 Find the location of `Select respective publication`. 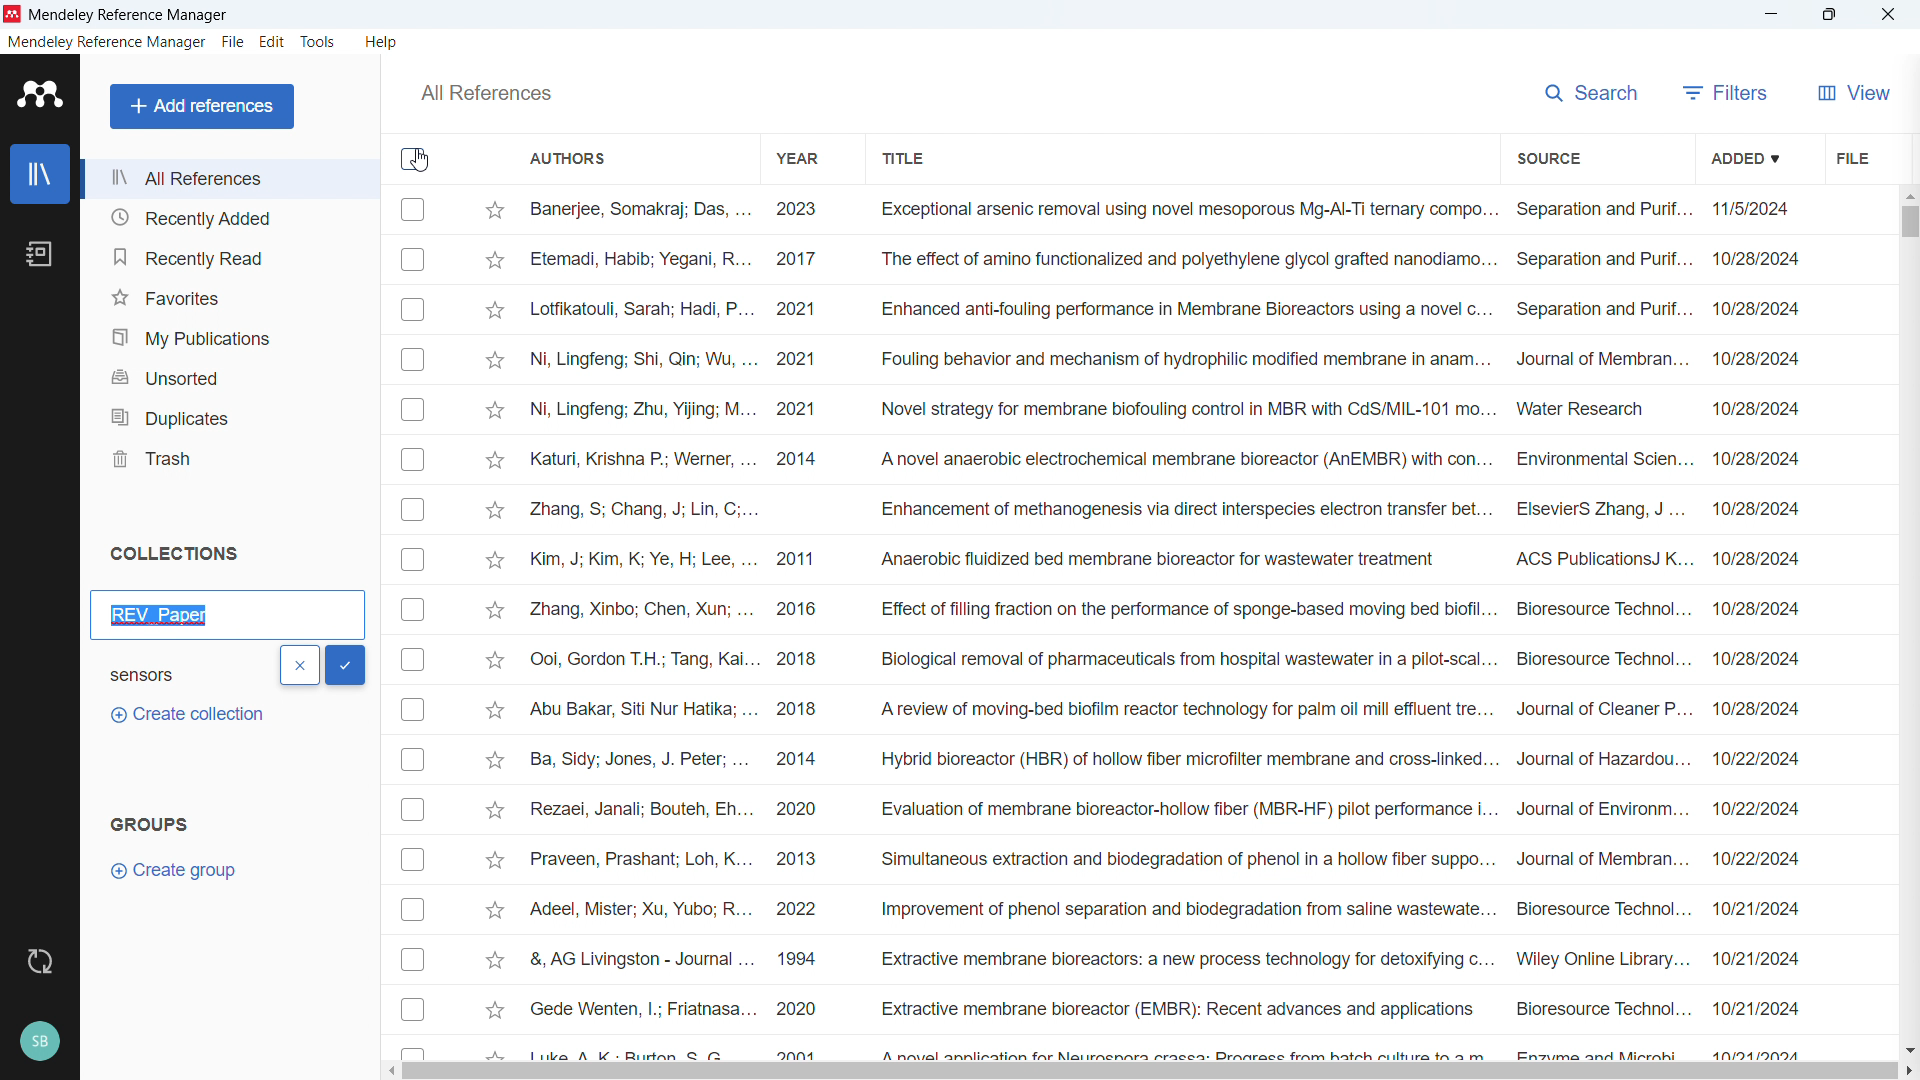

Select respective publication is located at coordinates (412, 709).